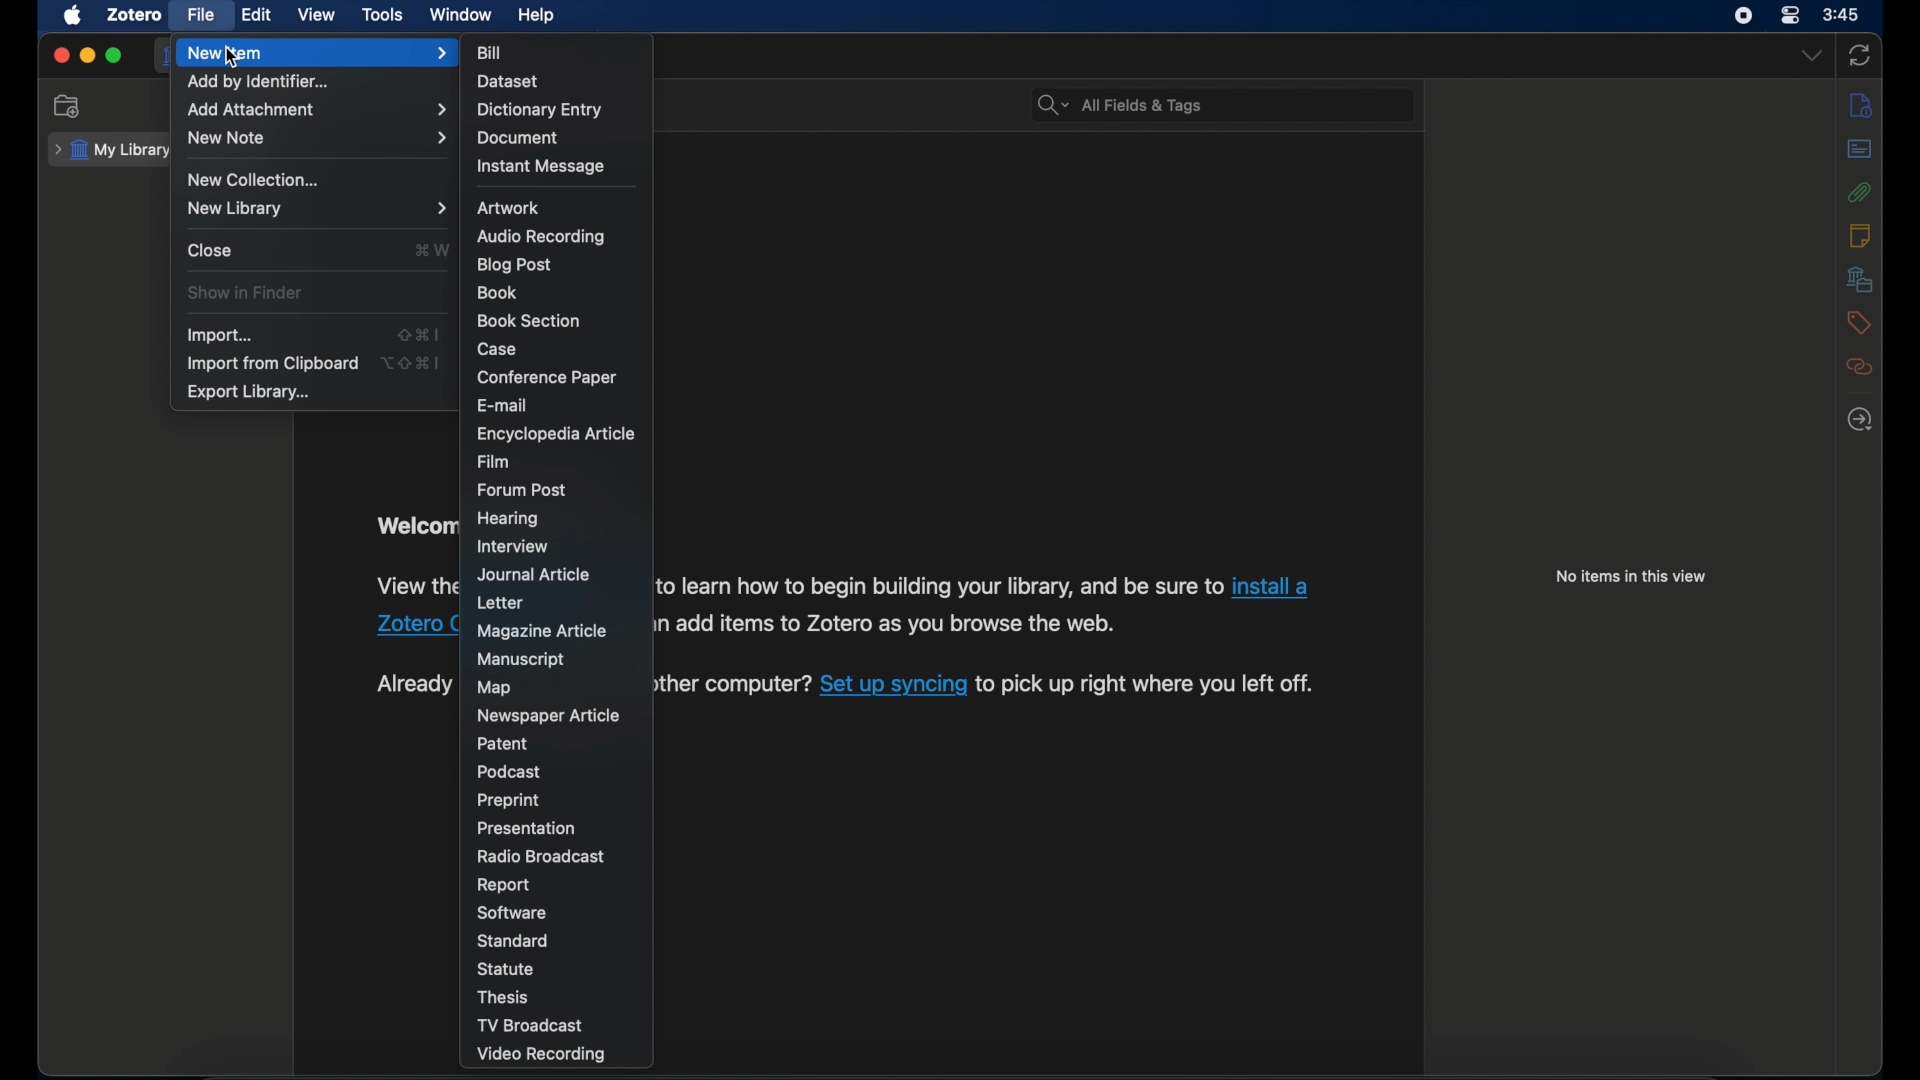  I want to click on sync, so click(1860, 54).